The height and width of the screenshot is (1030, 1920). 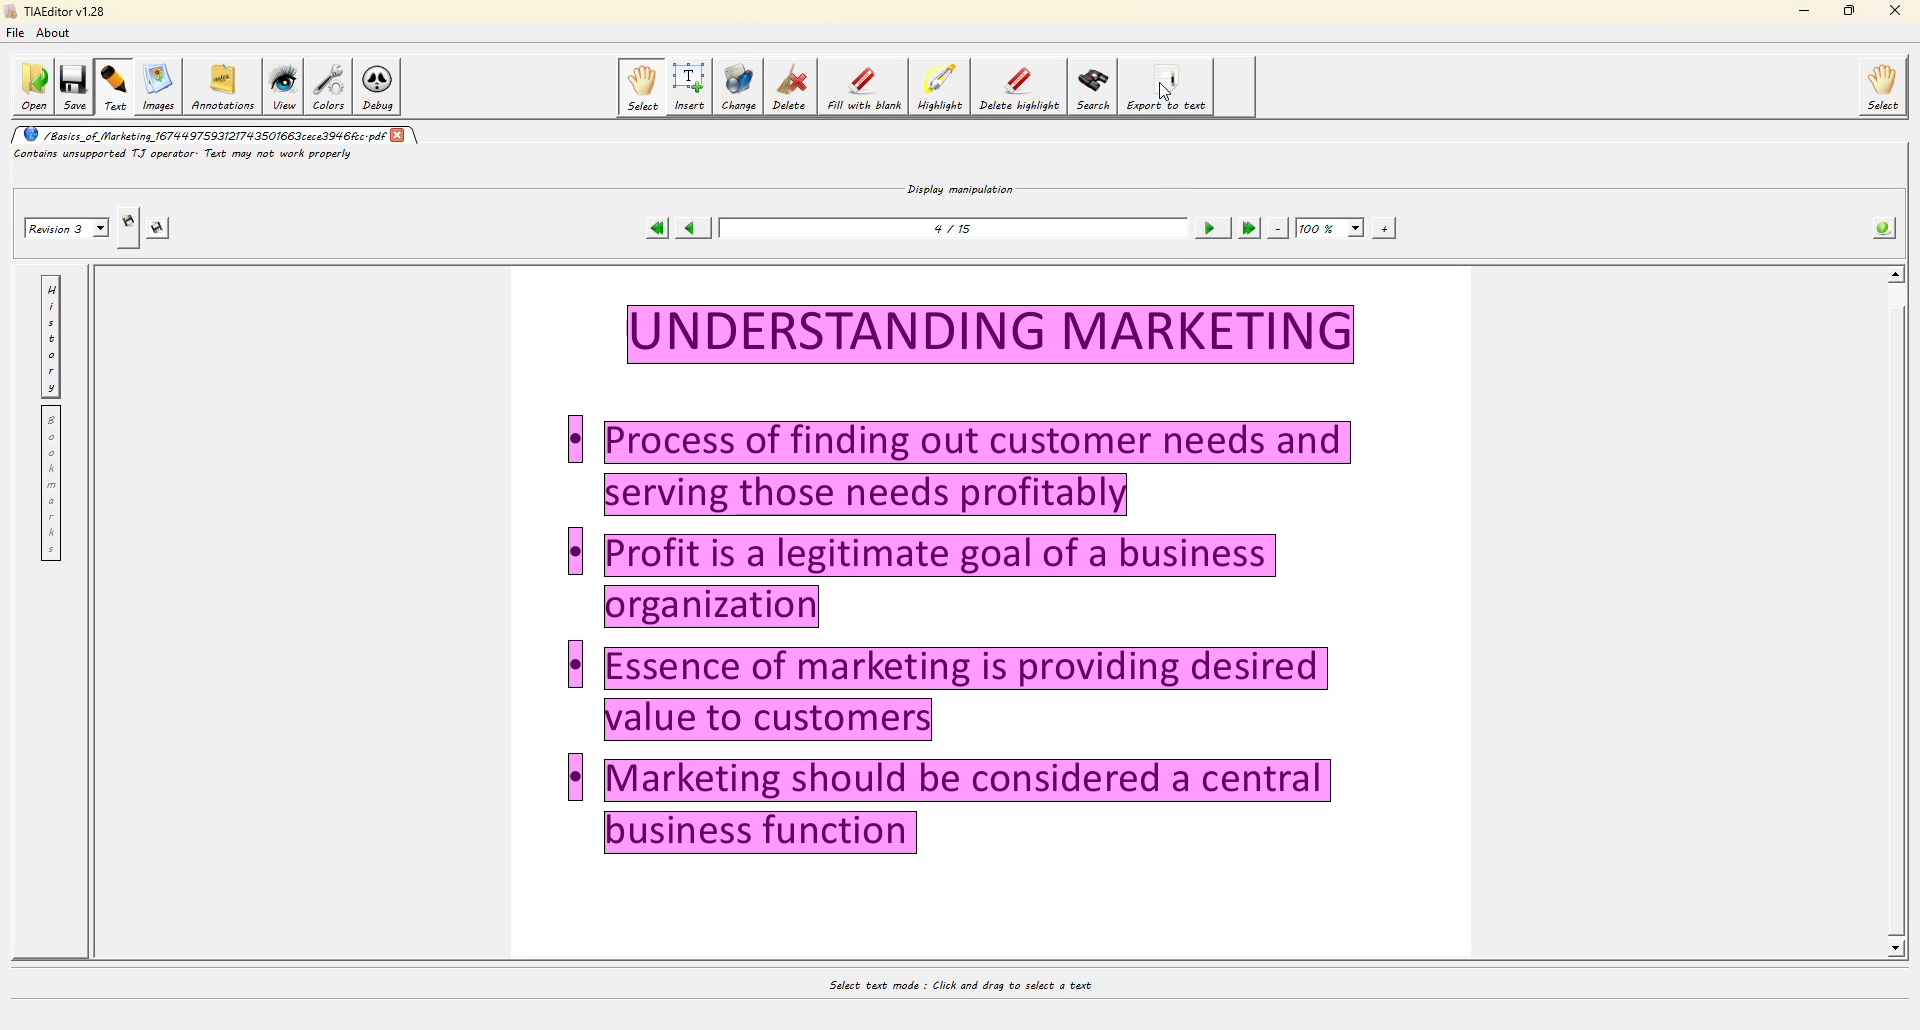 I want to click on display manipulation, so click(x=957, y=186).